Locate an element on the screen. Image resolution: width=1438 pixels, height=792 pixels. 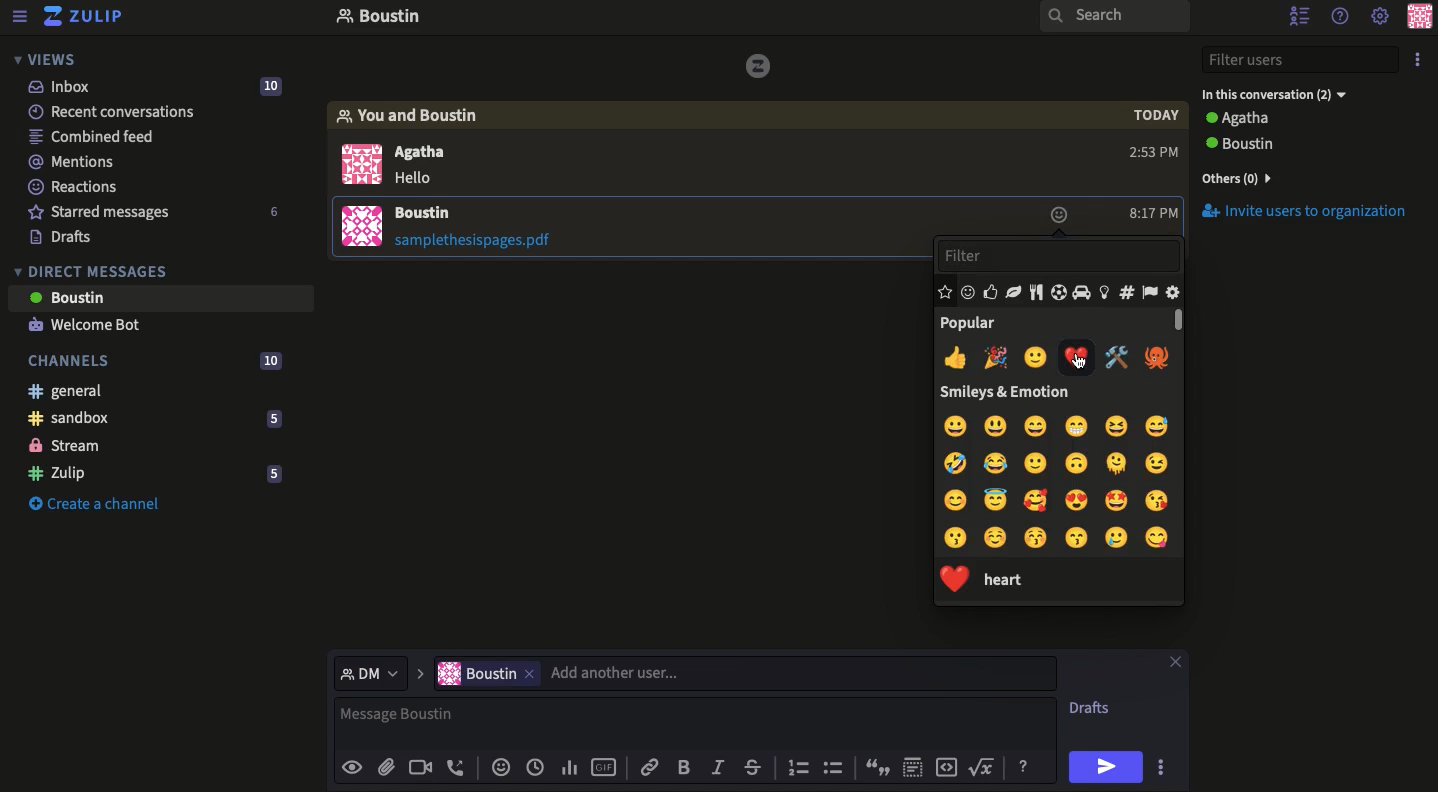
Options is located at coordinates (1420, 60).